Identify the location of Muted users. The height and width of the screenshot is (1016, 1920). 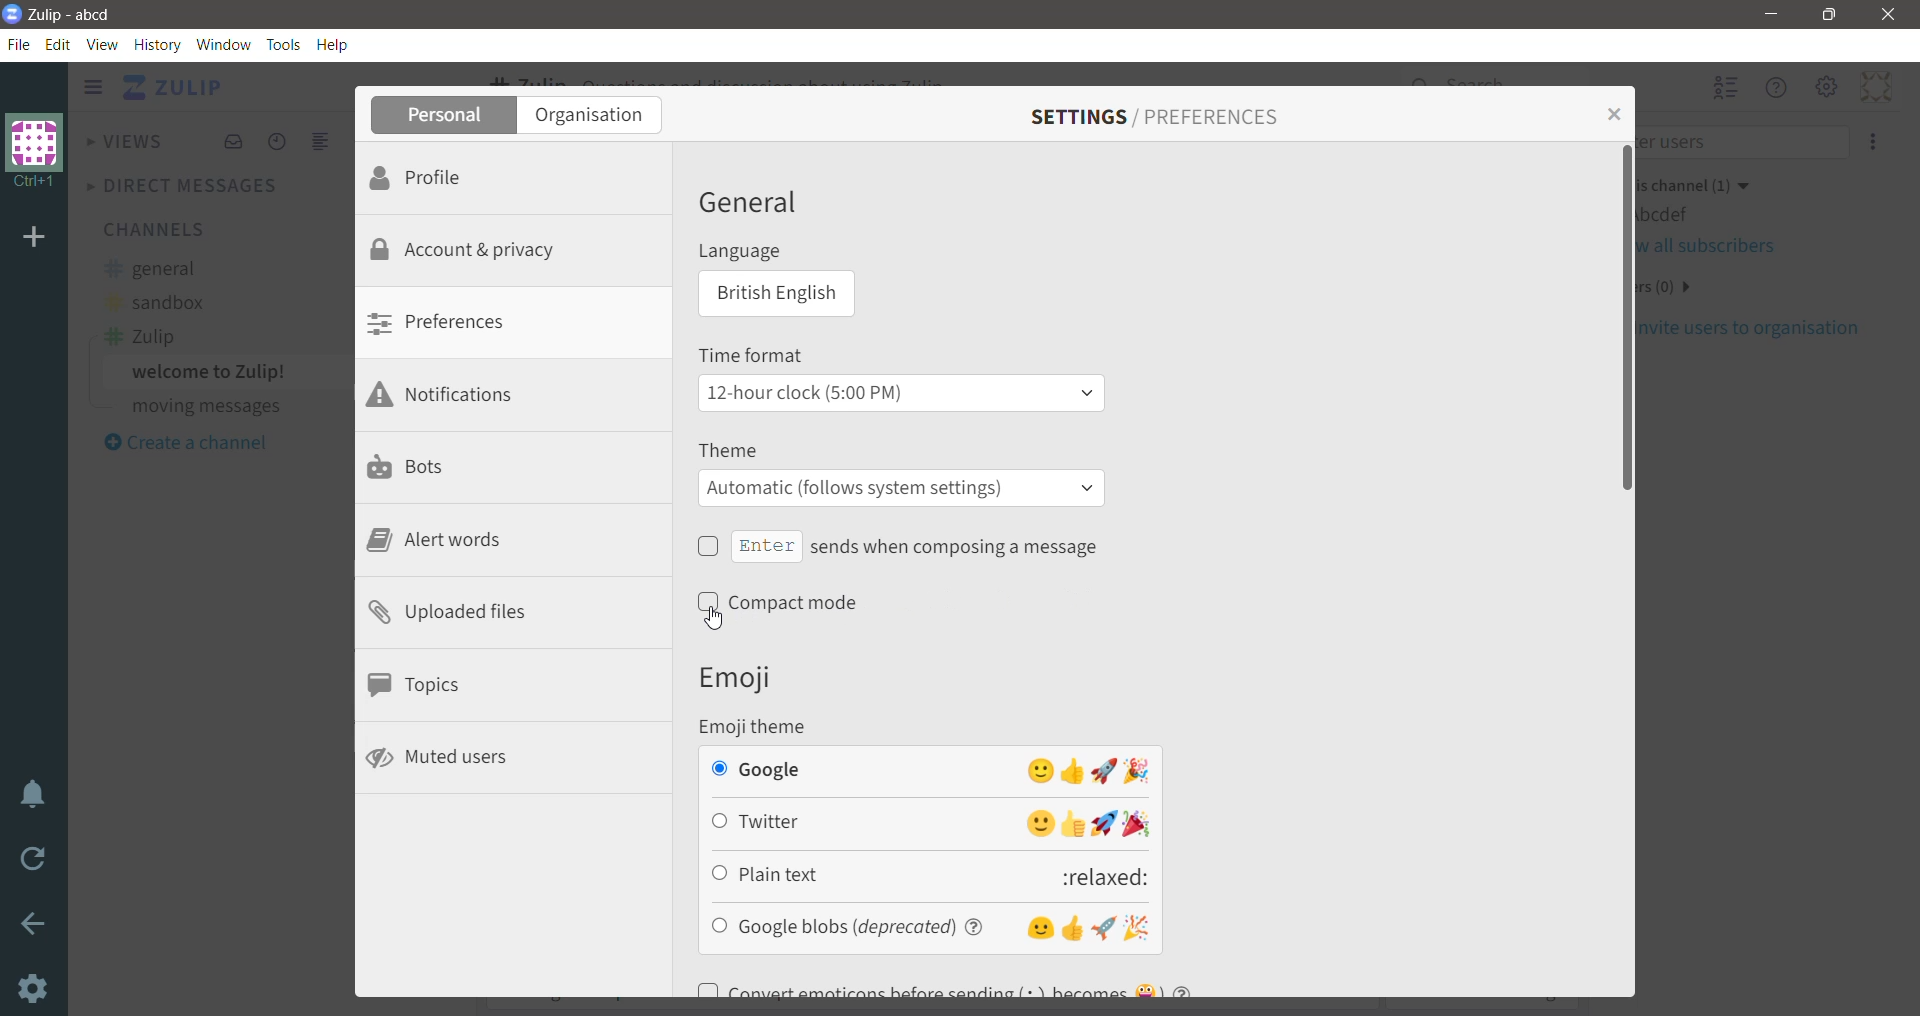
(440, 759).